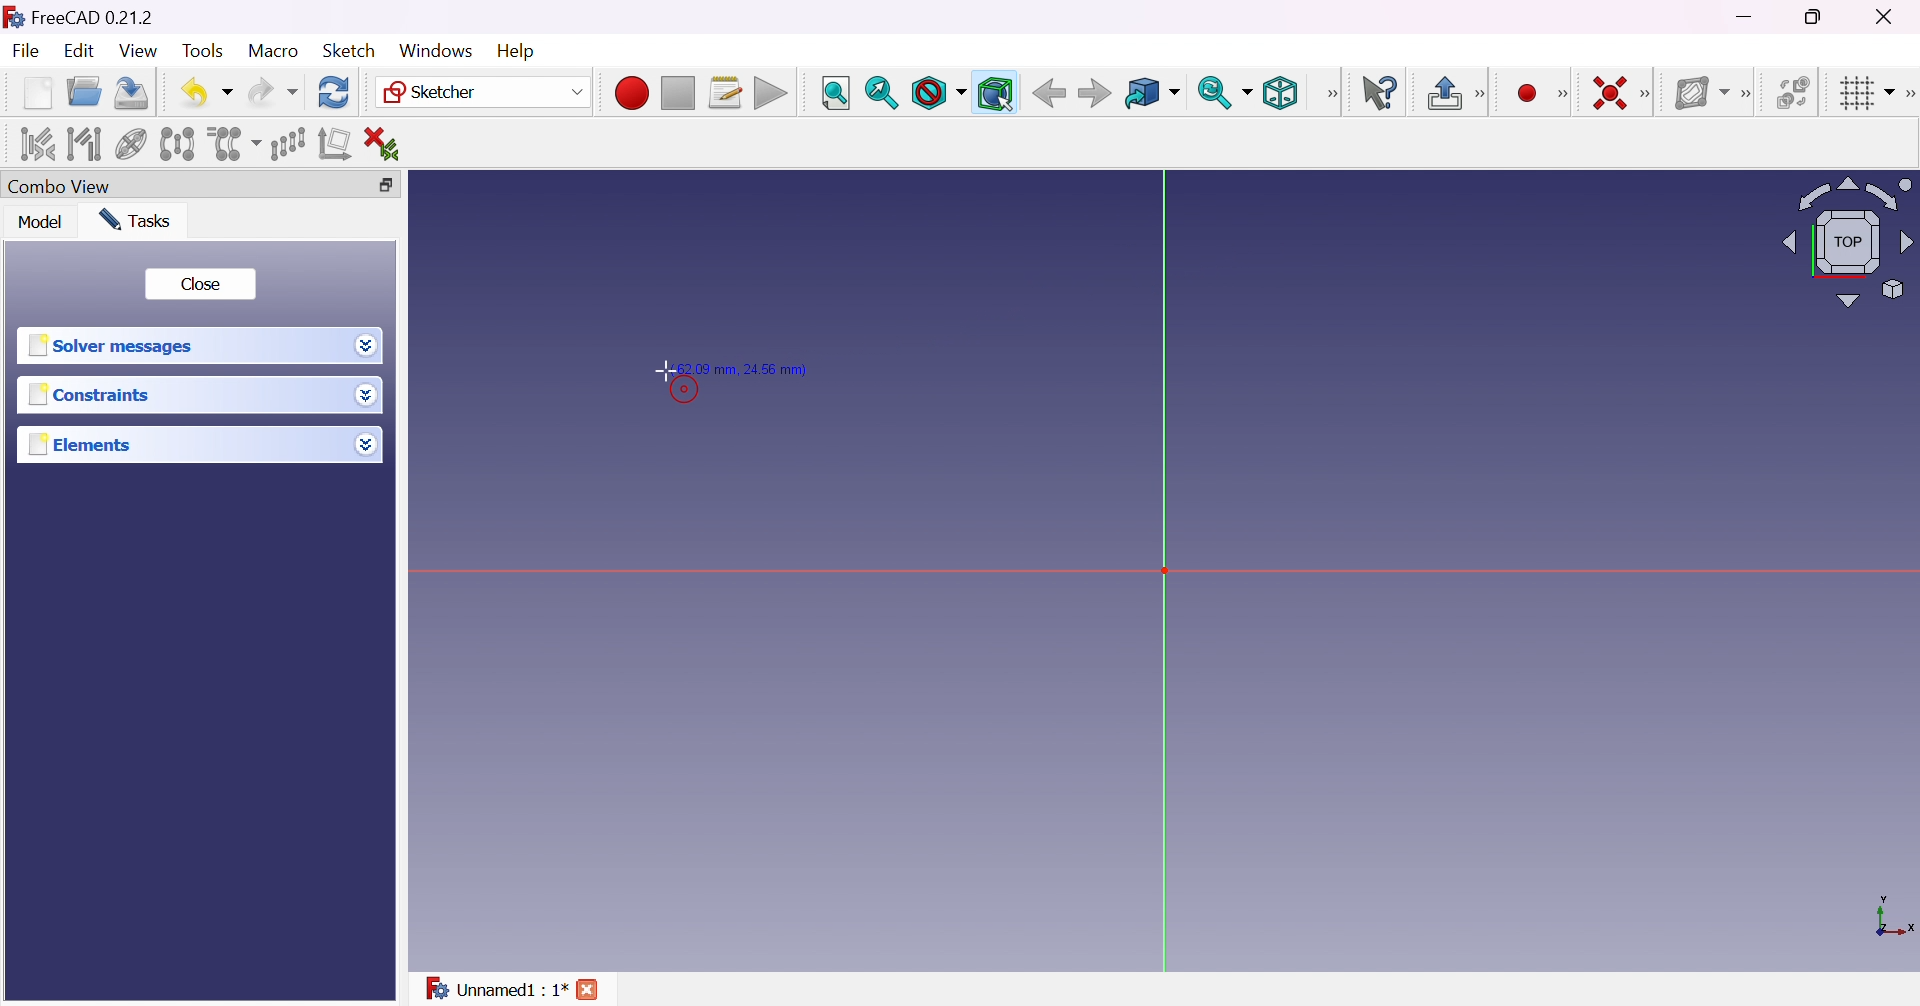 The height and width of the screenshot is (1006, 1920). I want to click on [Sketcher B-spline tools]], so click(1751, 94).